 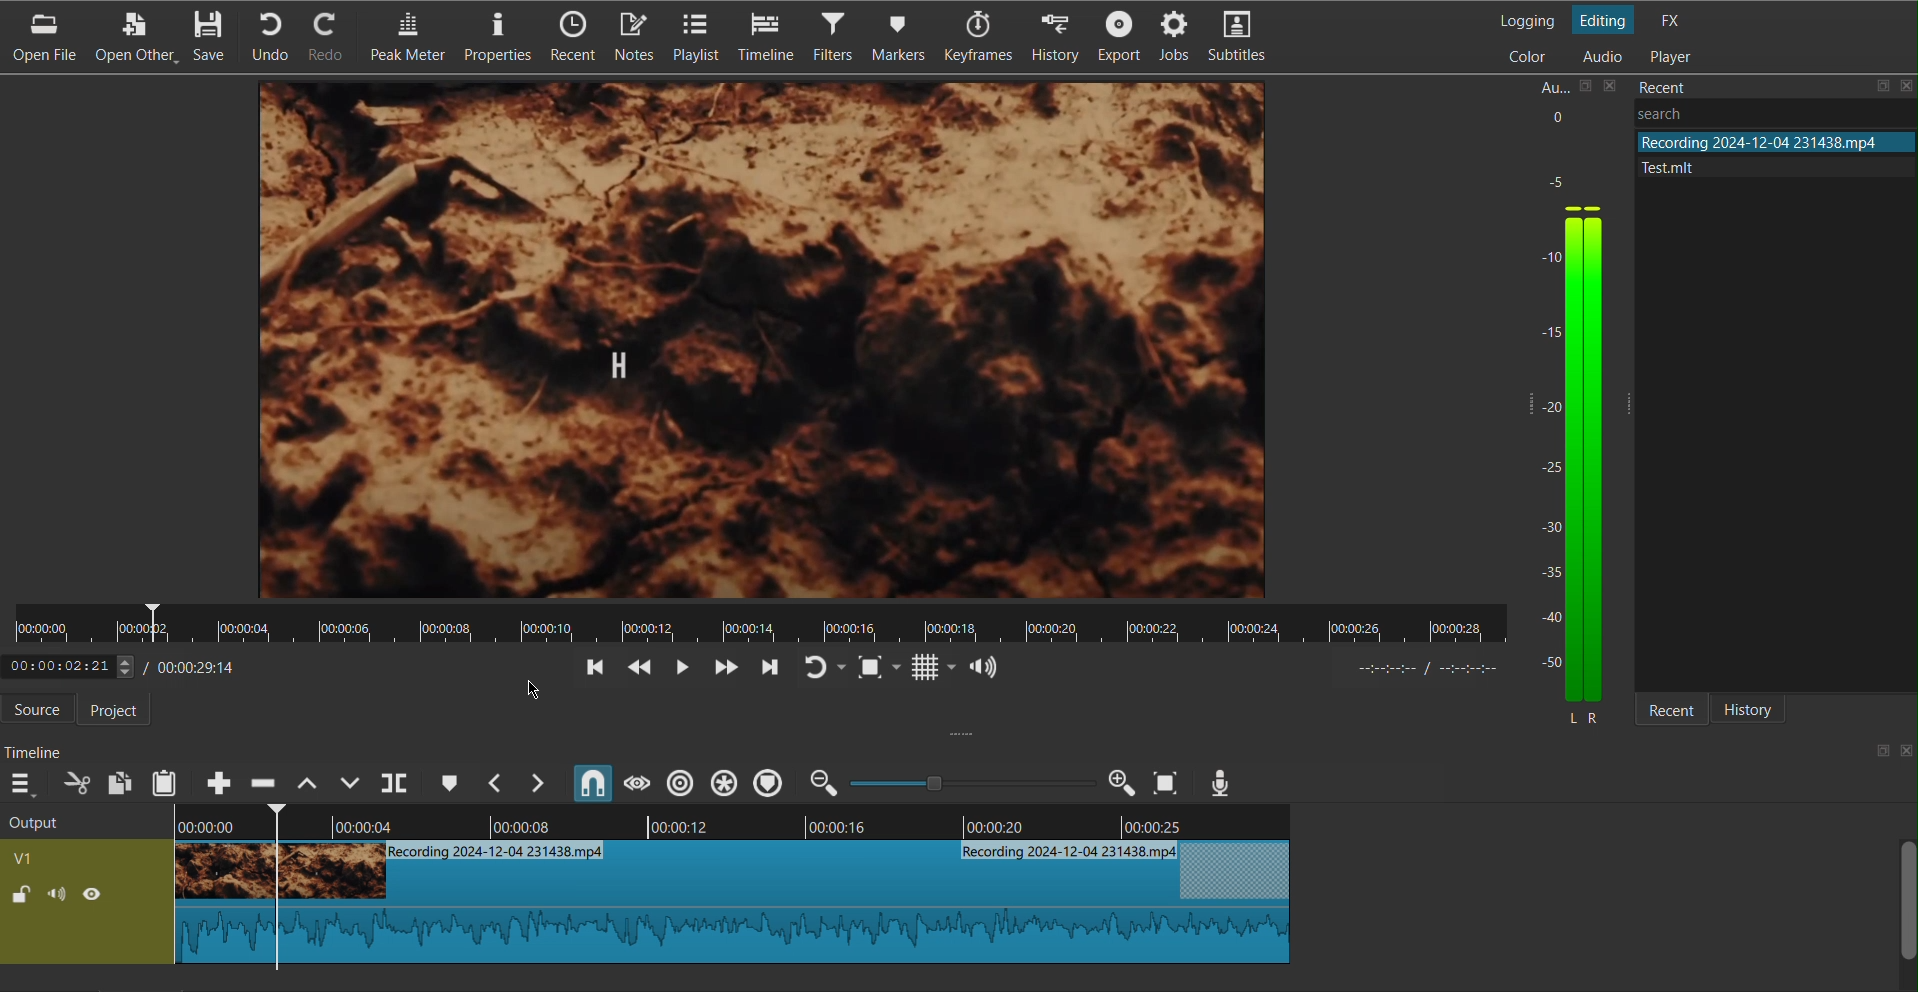 What do you see at coordinates (24, 782) in the screenshot?
I see `More Options` at bounding box center [24, 782].